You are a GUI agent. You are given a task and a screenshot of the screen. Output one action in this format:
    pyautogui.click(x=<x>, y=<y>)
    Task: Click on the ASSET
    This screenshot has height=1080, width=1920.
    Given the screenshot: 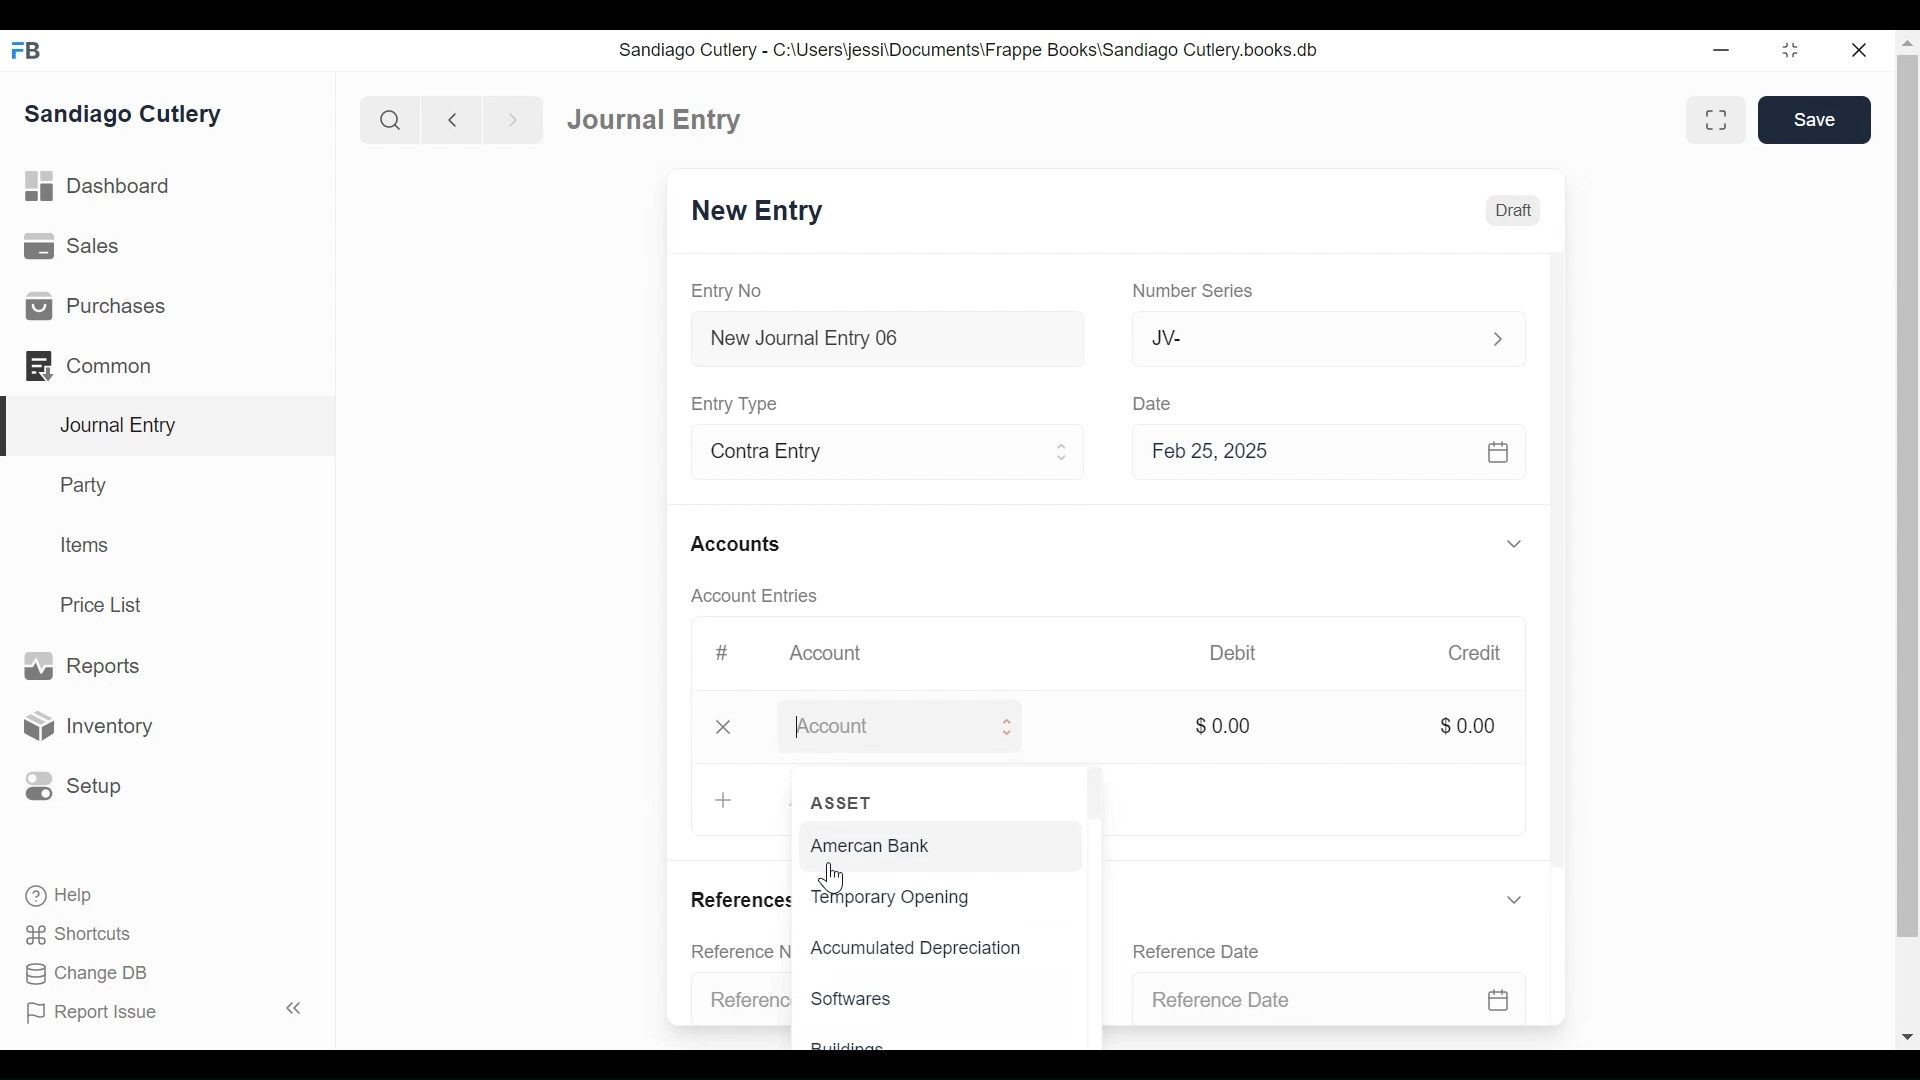 What is the action you would take?
    pyautogui.click(x=841, y=802)
    